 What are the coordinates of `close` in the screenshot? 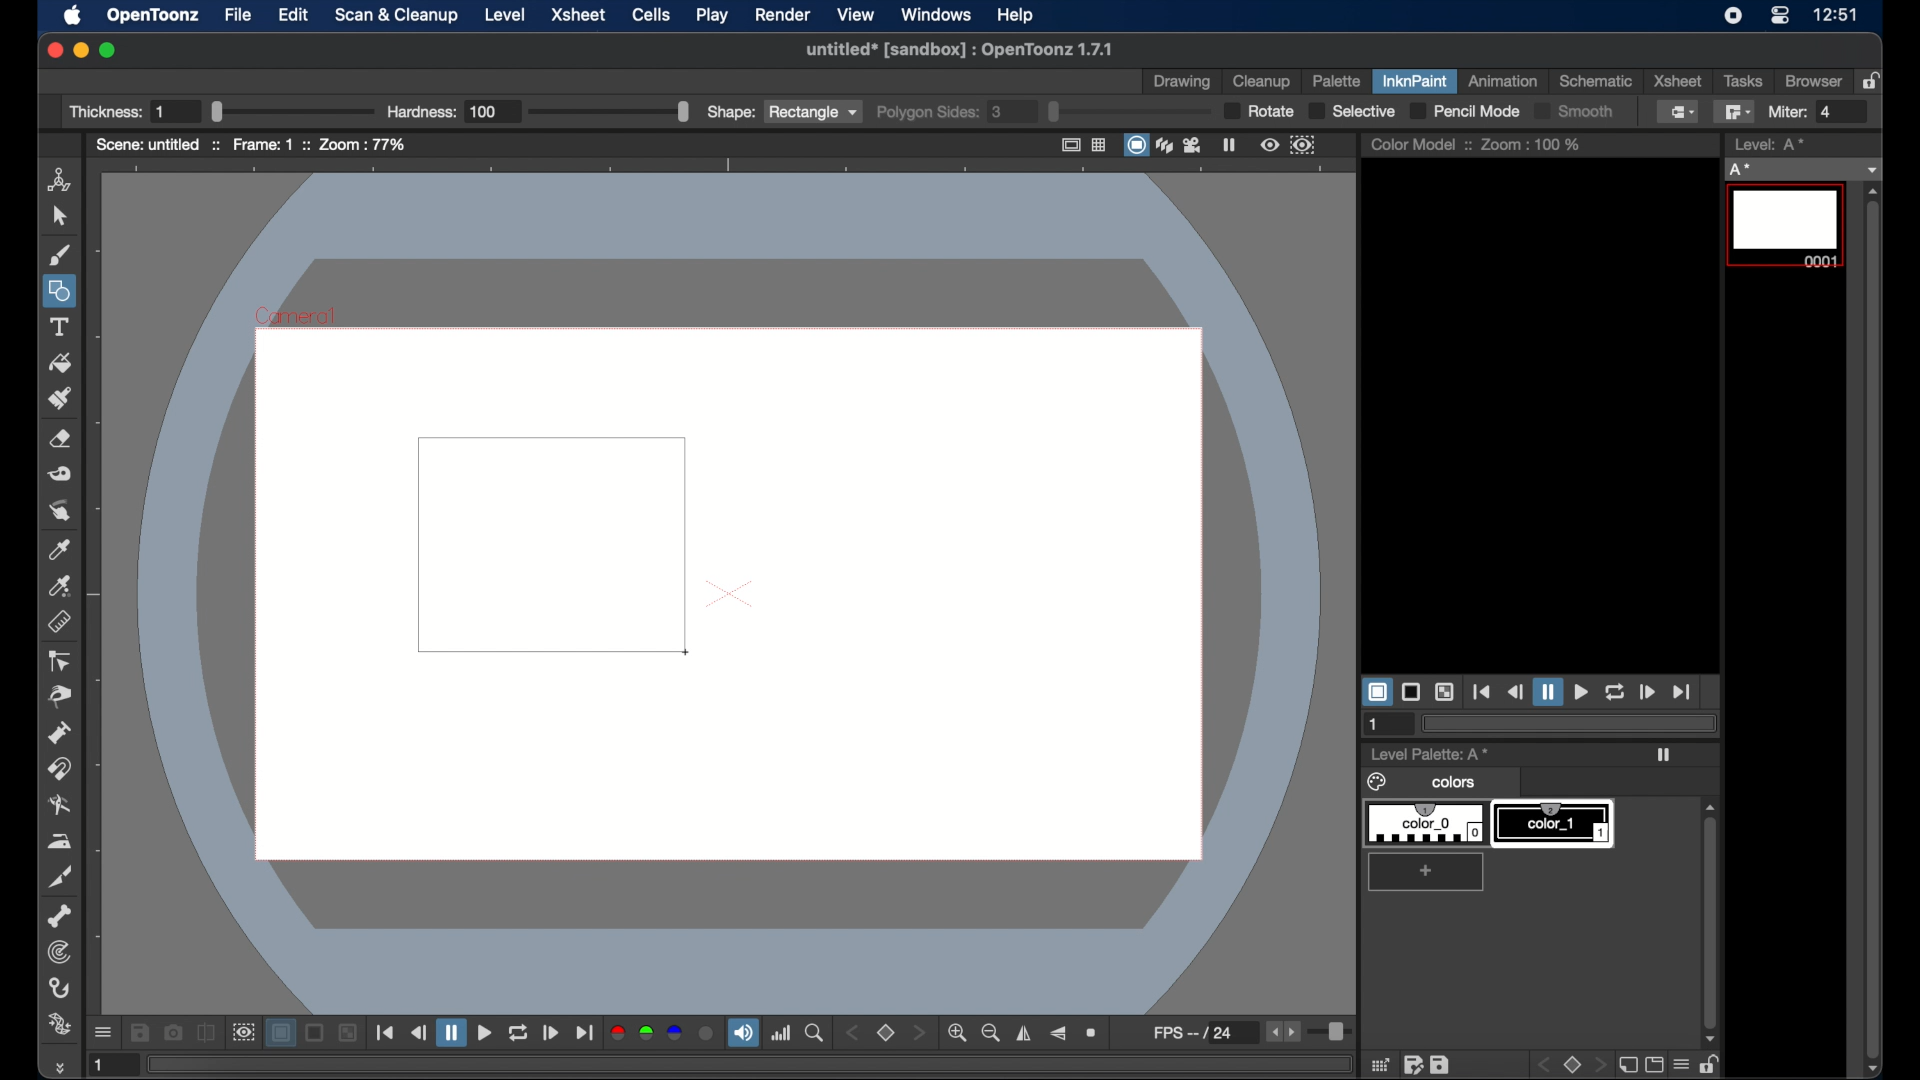 It's located at (53, 51).